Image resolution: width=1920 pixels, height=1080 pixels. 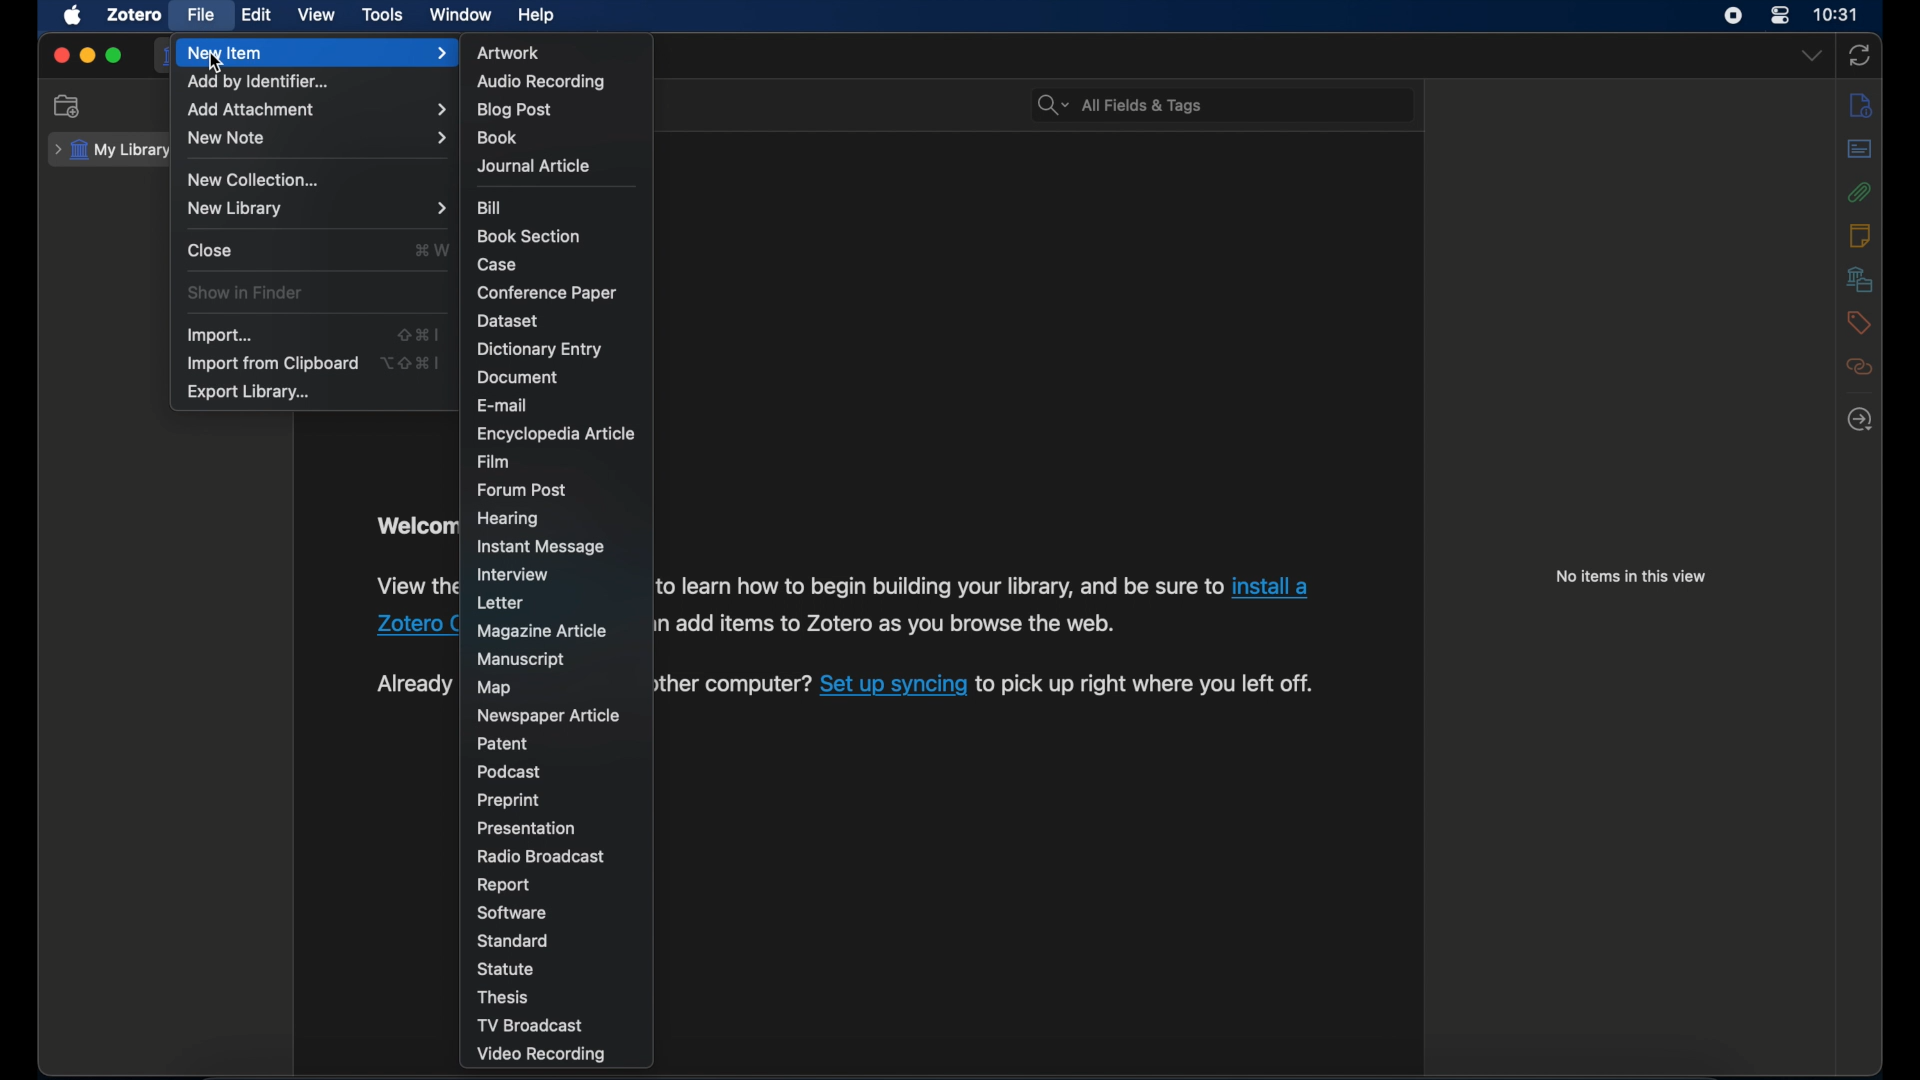 I want to click on book section, so click(x=528, y=235).